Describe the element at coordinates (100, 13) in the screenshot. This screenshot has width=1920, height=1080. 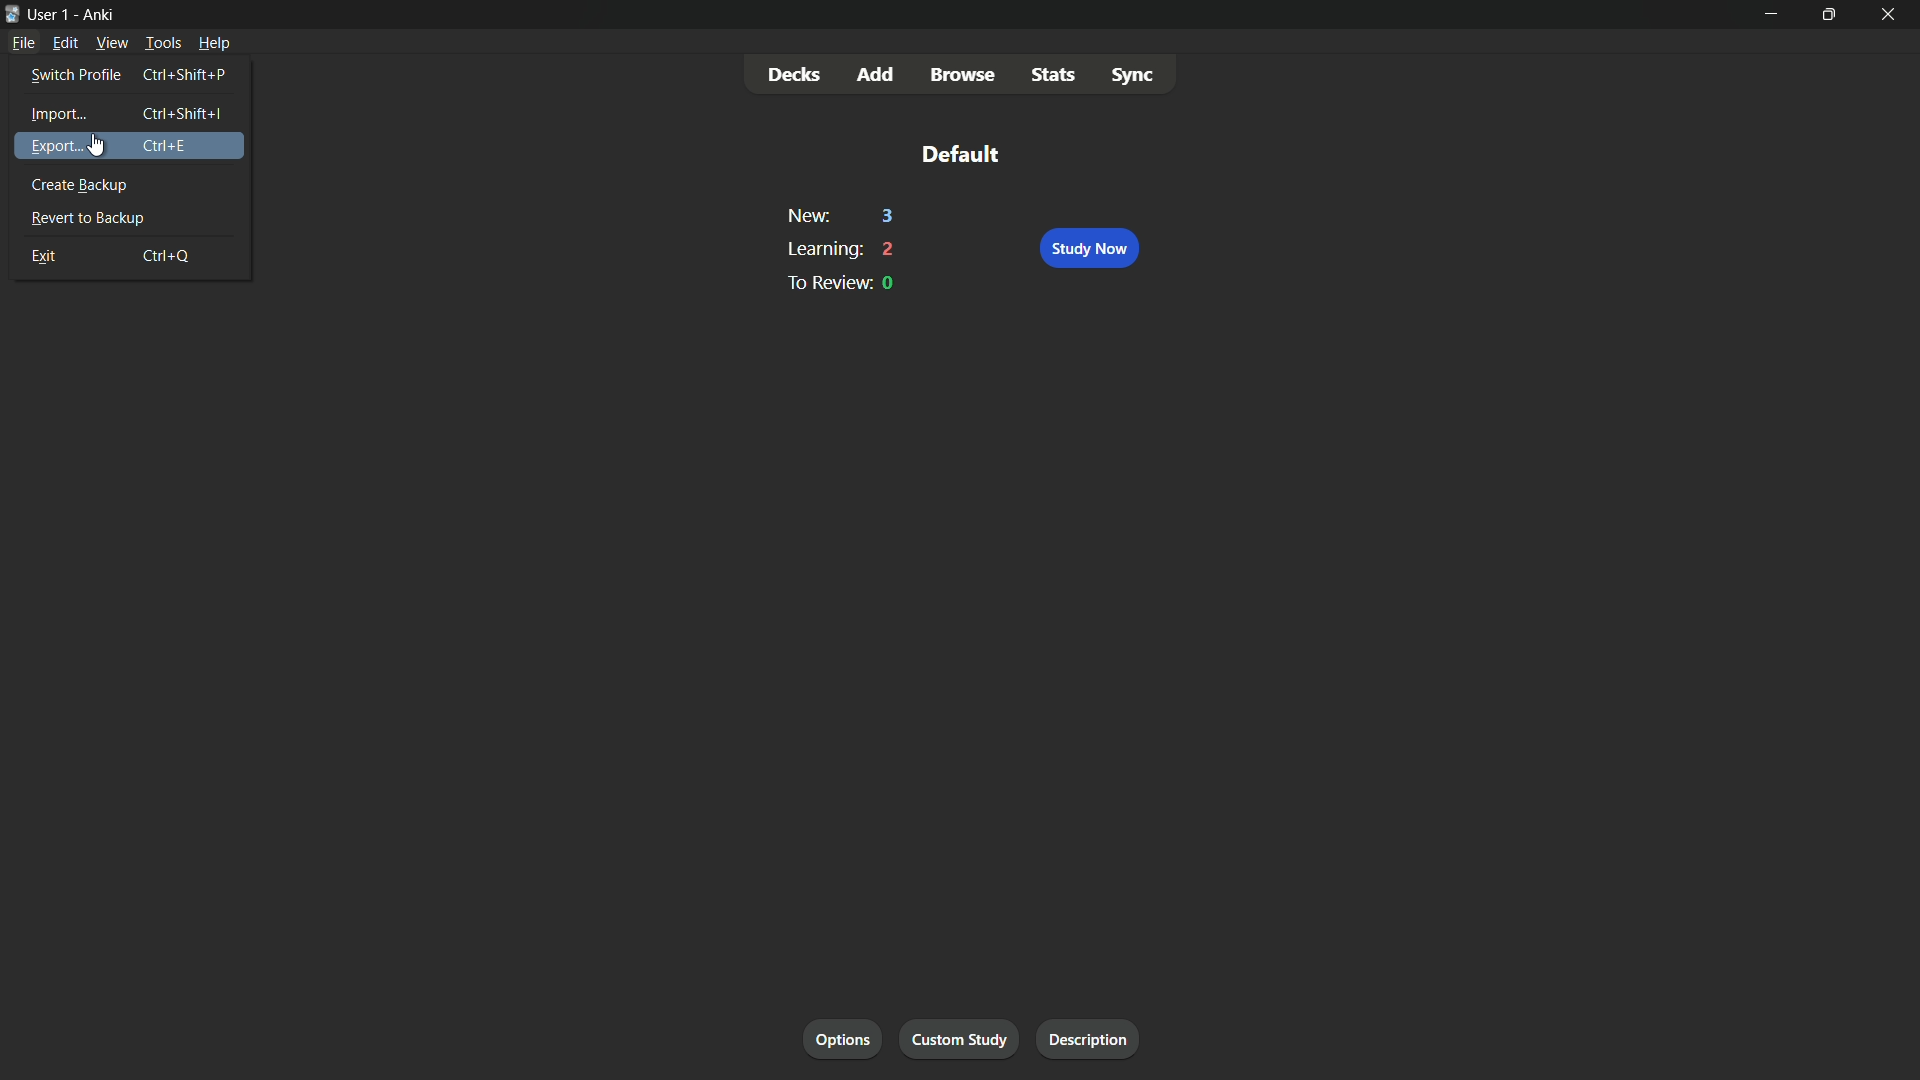
I see `app name` at that location.